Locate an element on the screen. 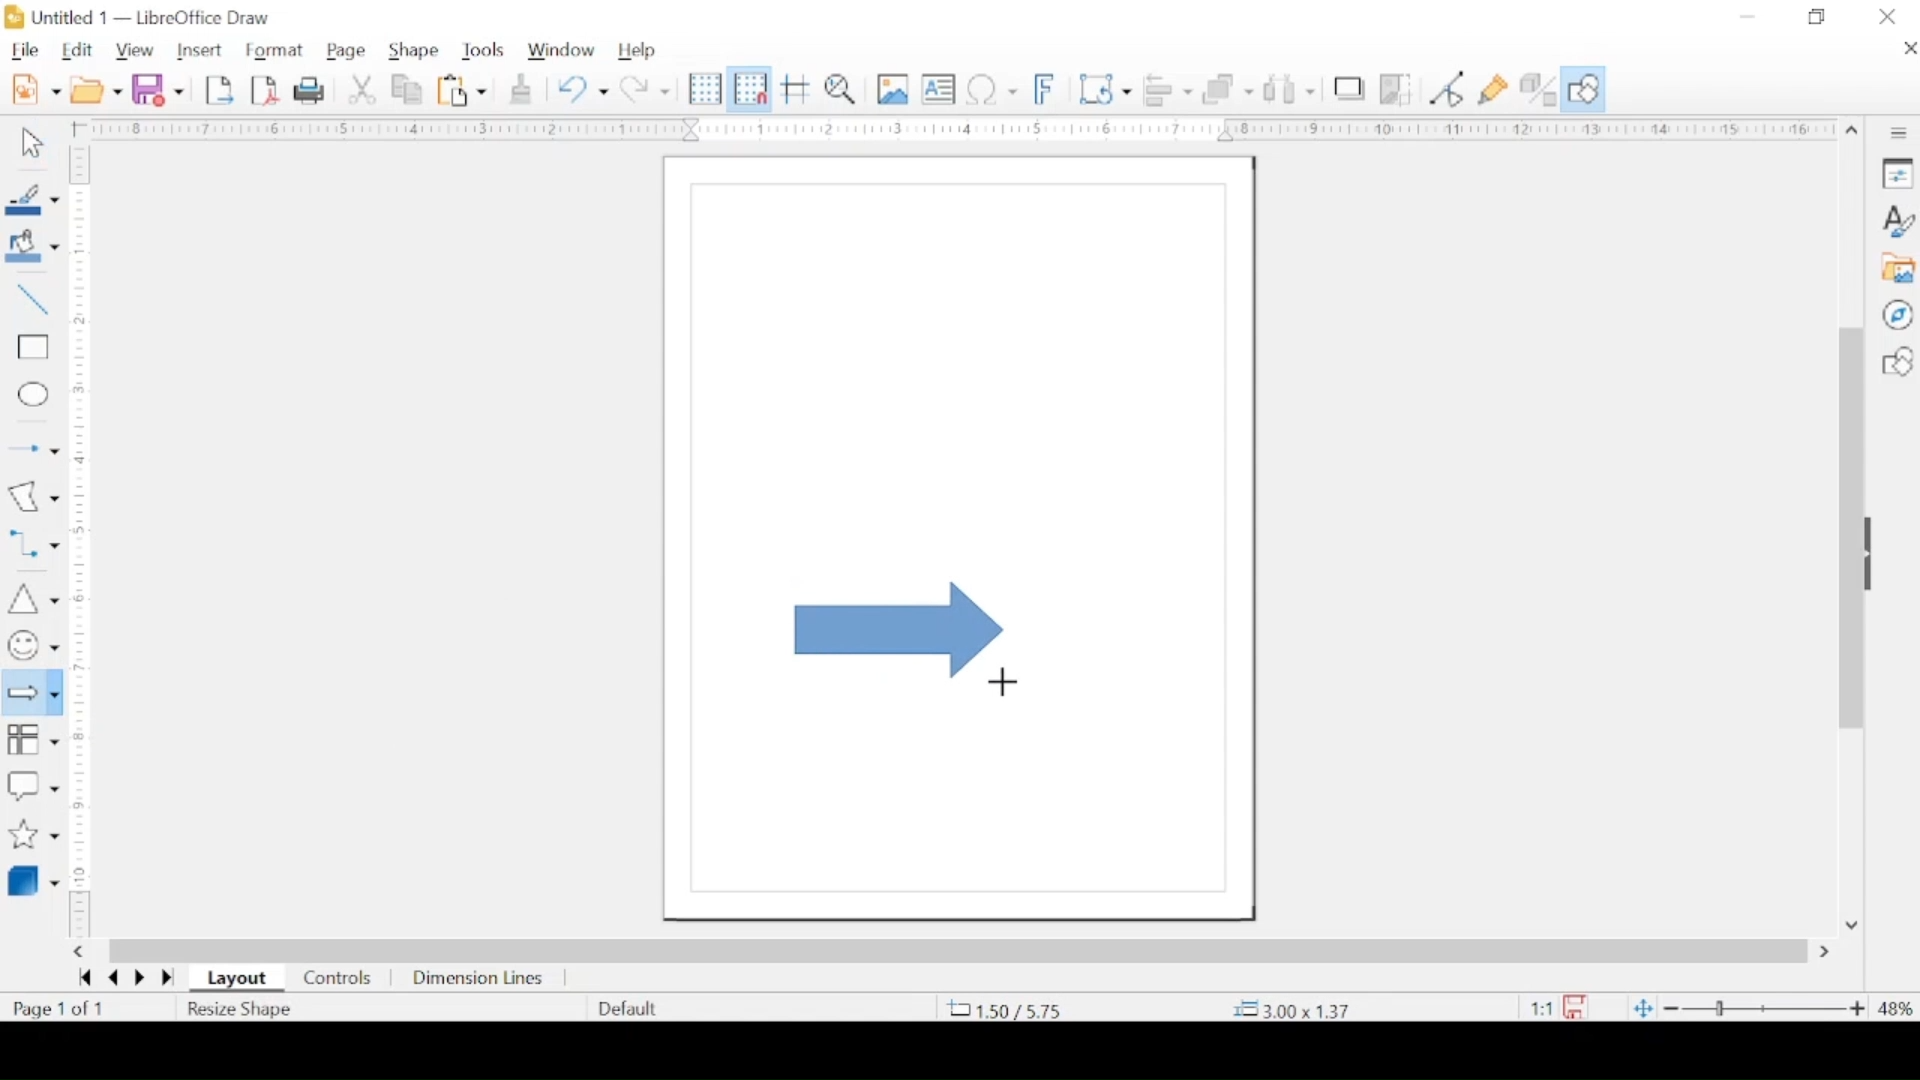  insert line is located at coordinates (33, 299).